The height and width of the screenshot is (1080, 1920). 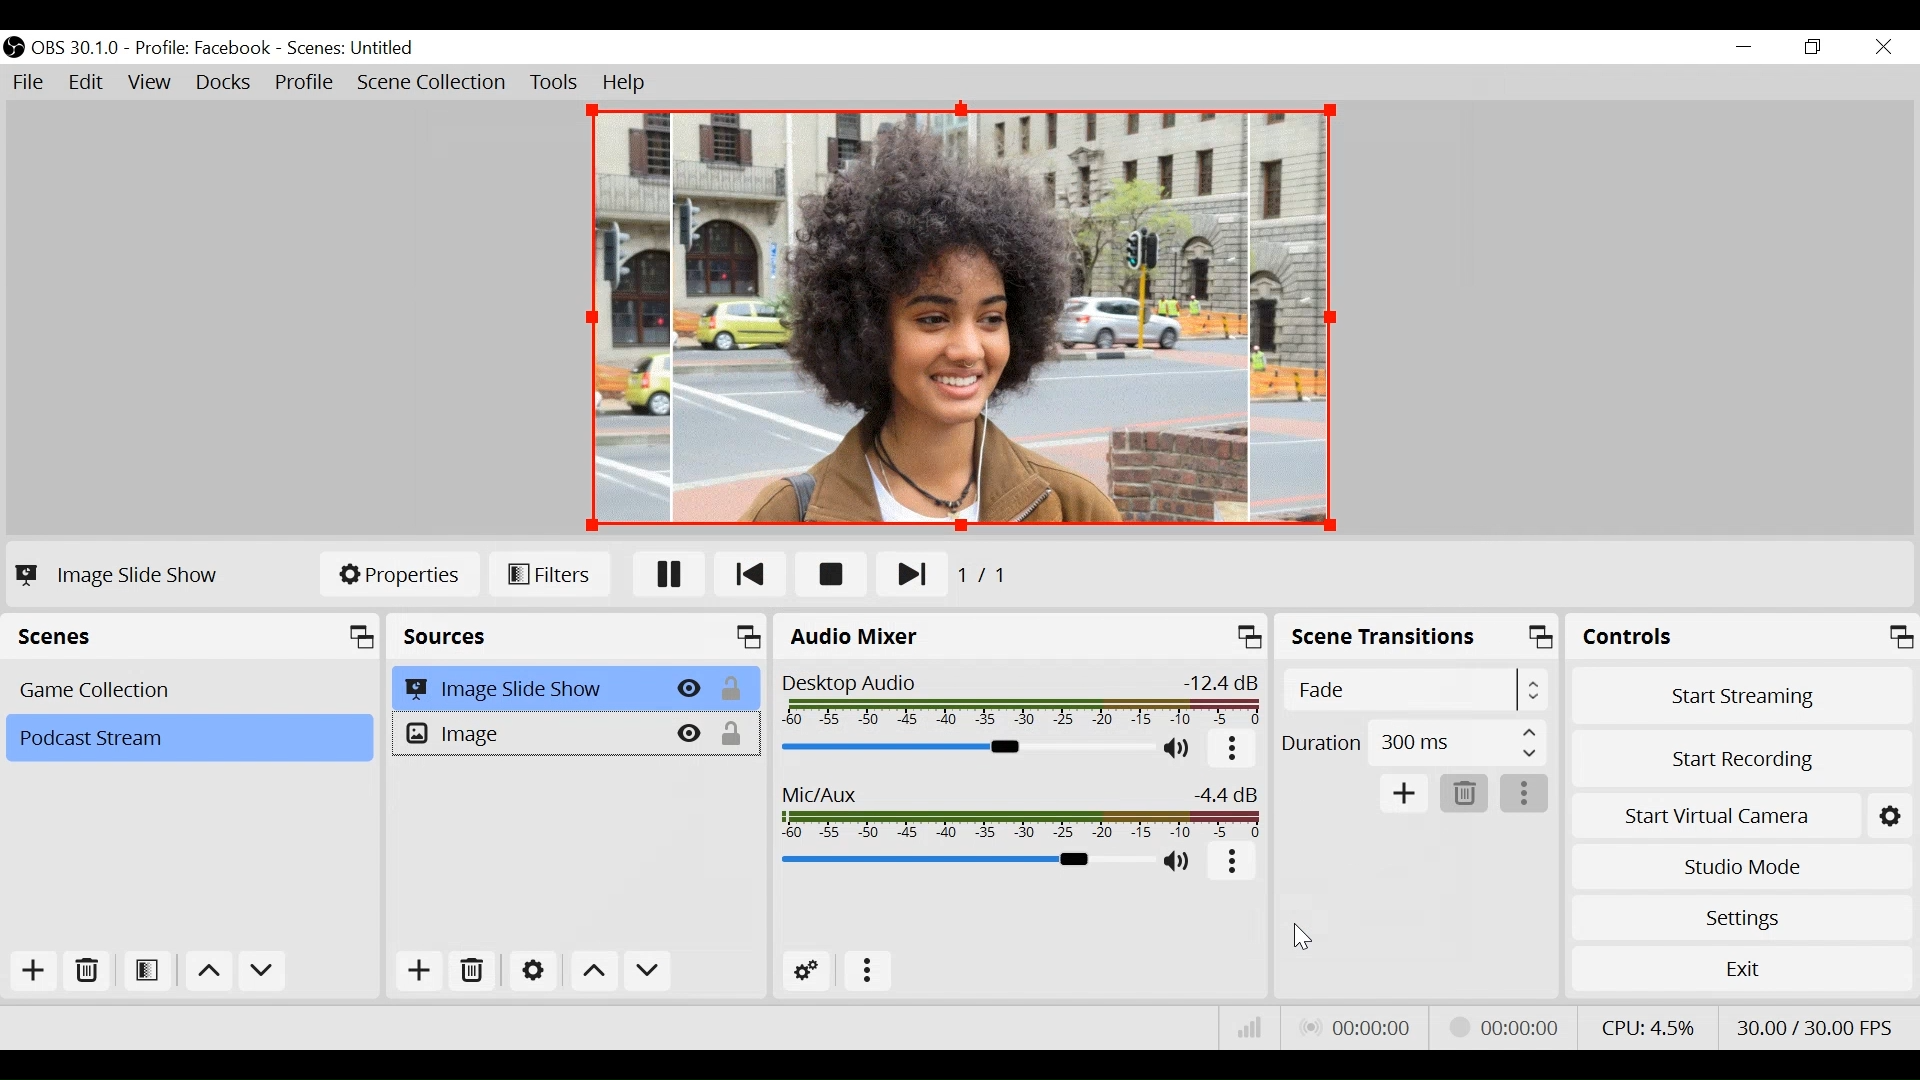 What do you see at coordinates (305, 84) in the screenshot?
I see `Profile` at bounding box center [305, 84].